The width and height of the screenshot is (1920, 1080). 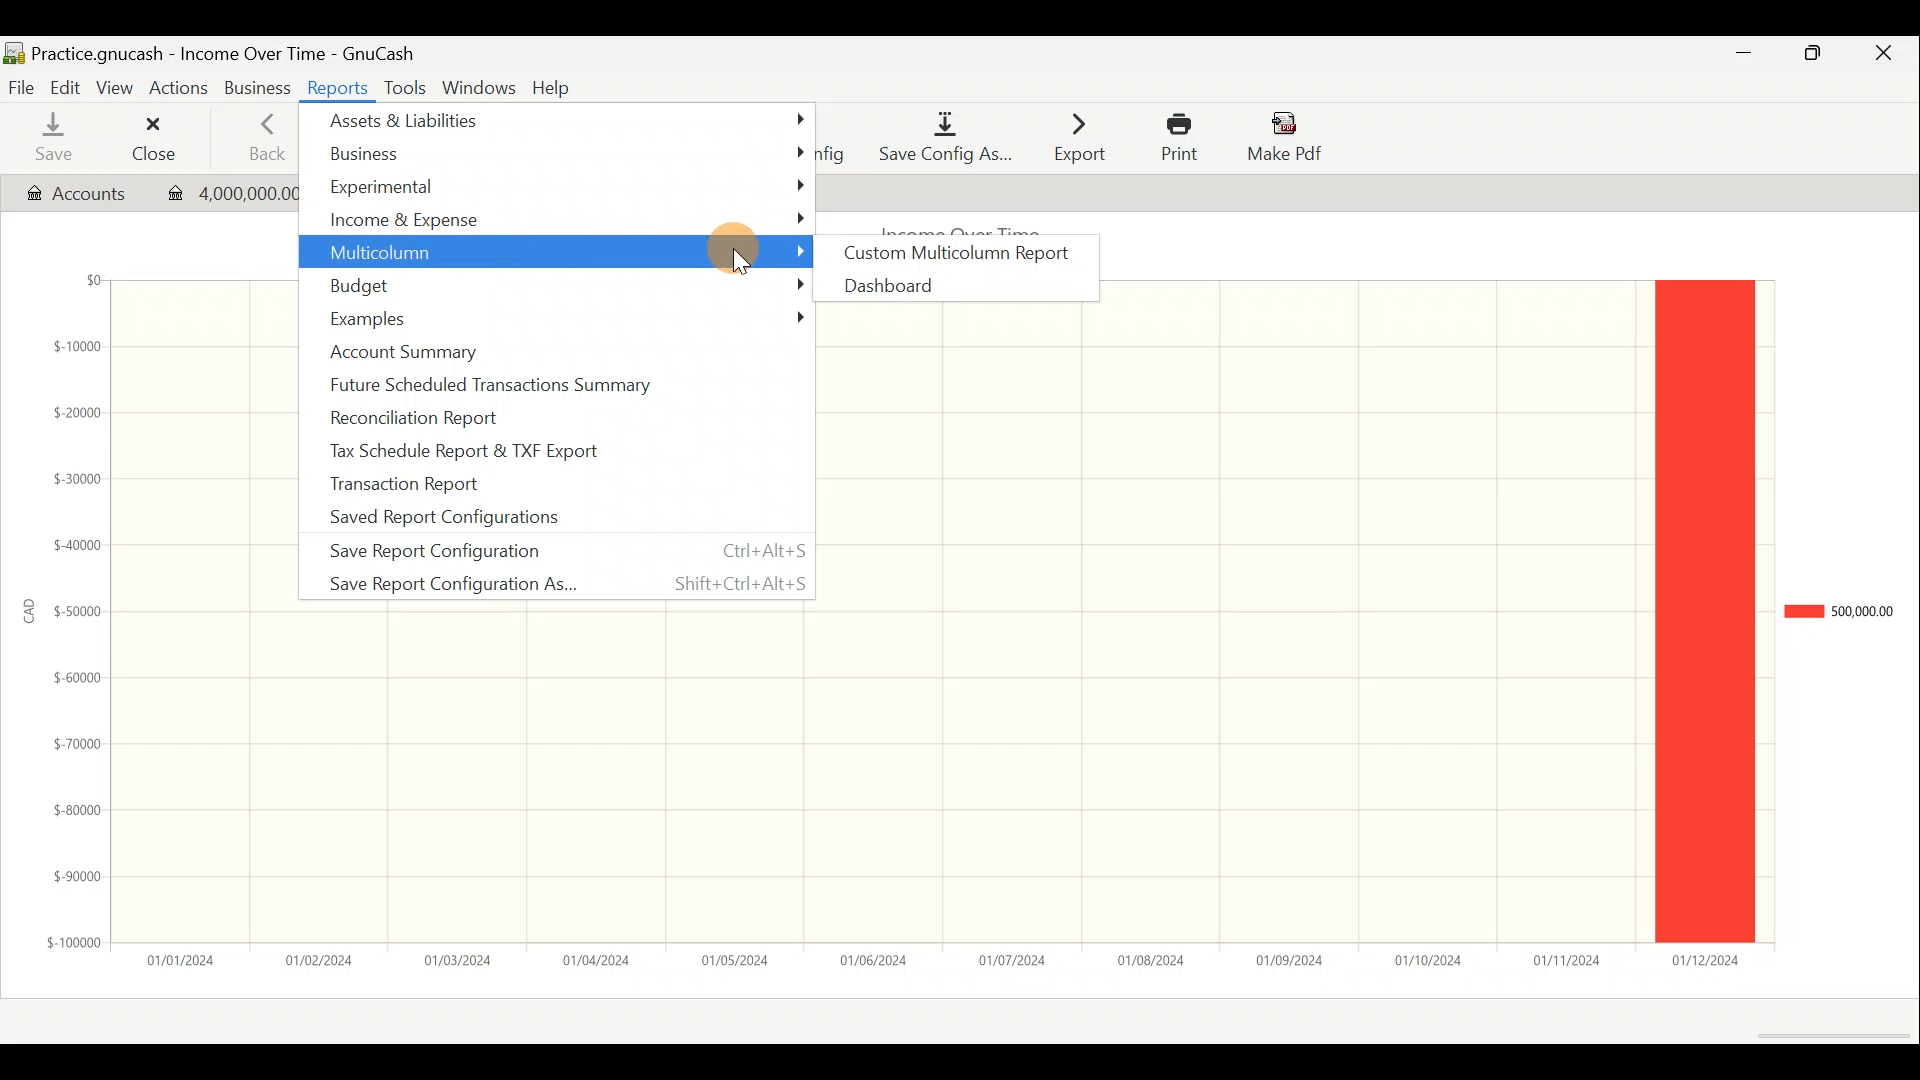 I want to click on Account, so click(x=75, y=194).